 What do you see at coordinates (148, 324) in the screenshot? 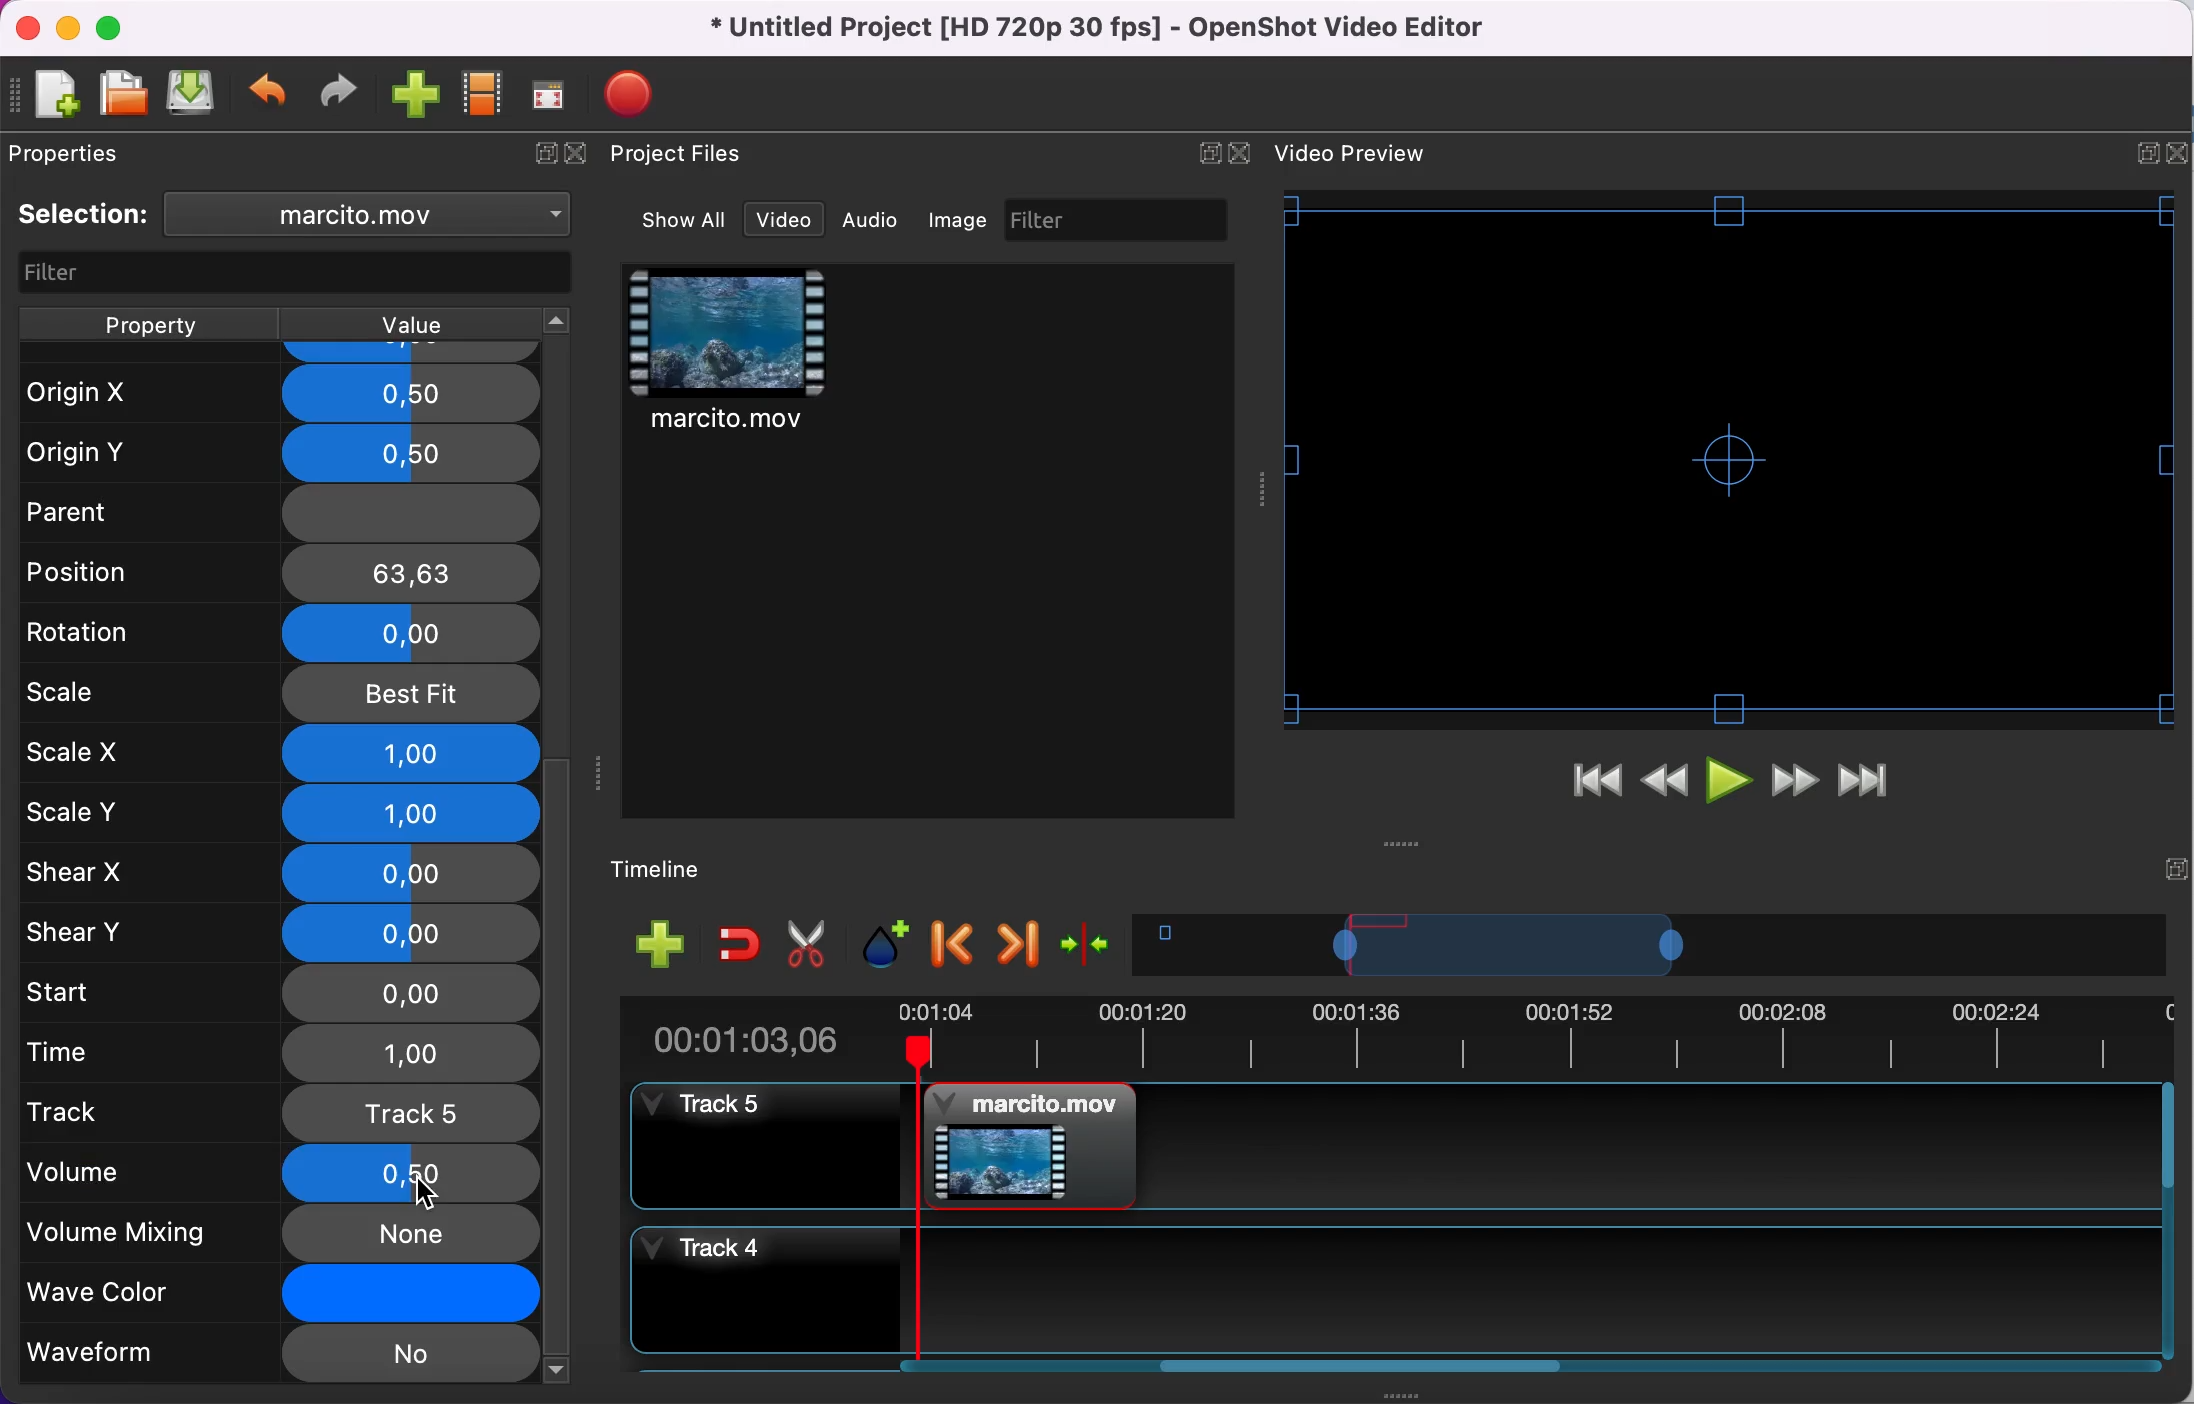
I see `property` at bounding box center [148, 324].